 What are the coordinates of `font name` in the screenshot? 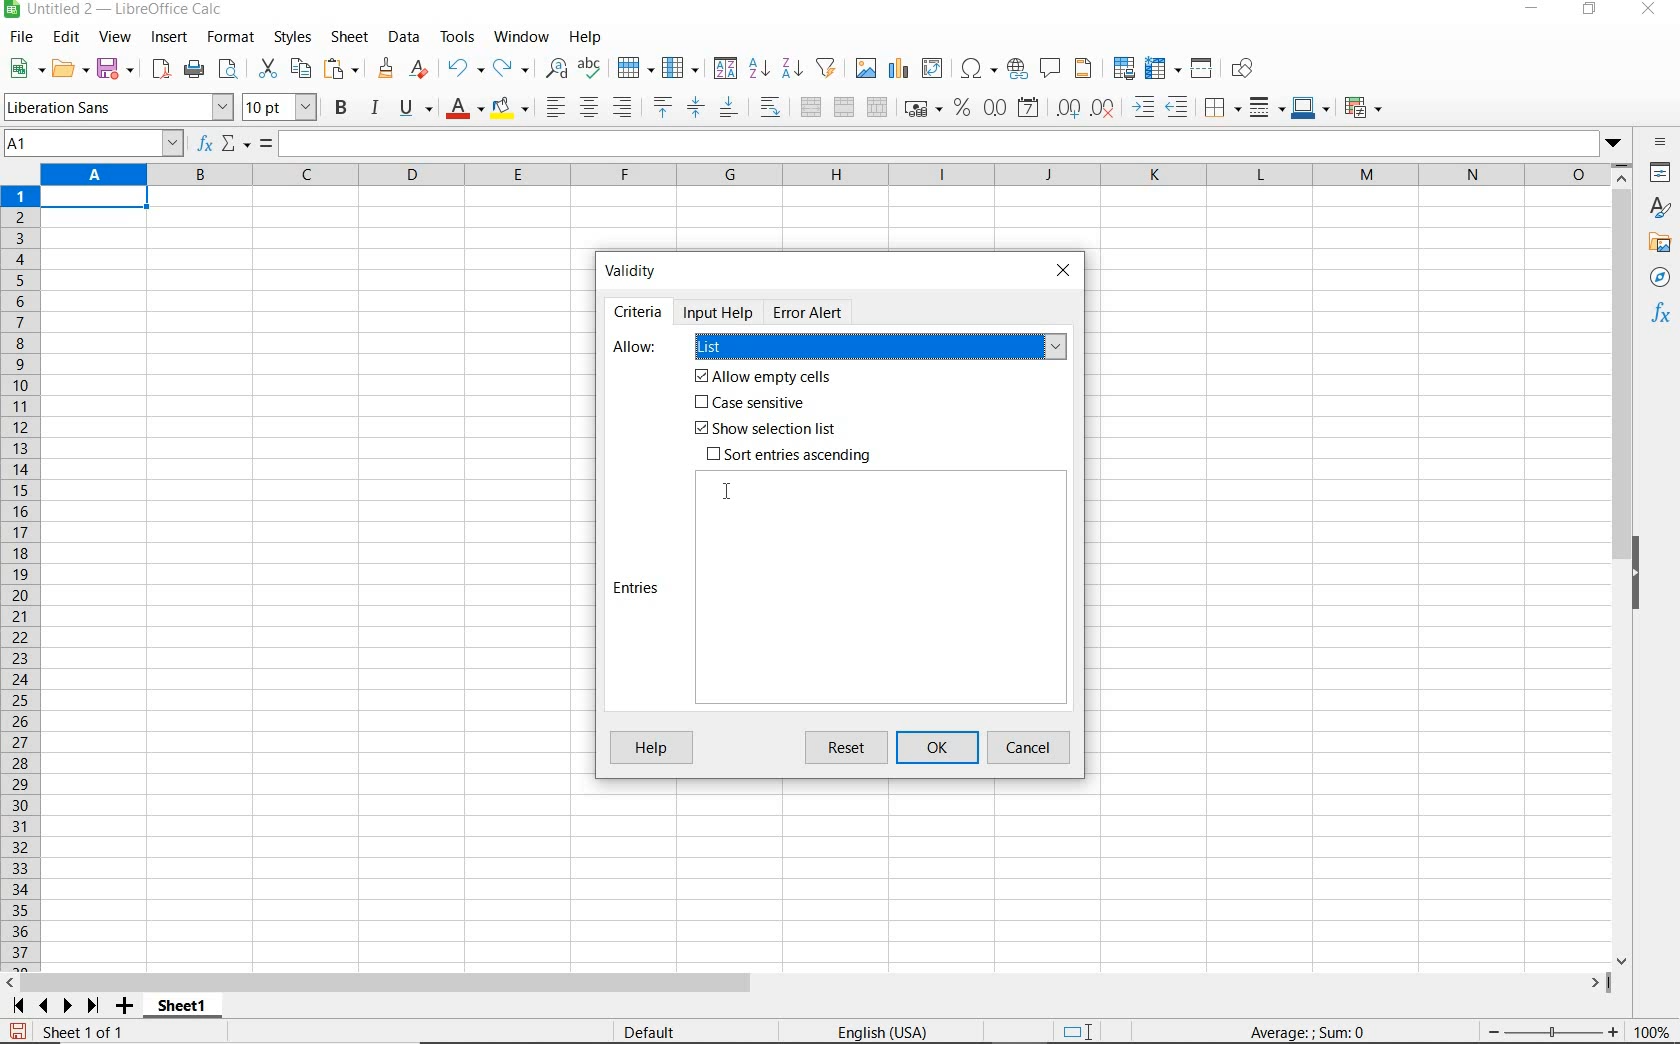 It's located at (118, 107).